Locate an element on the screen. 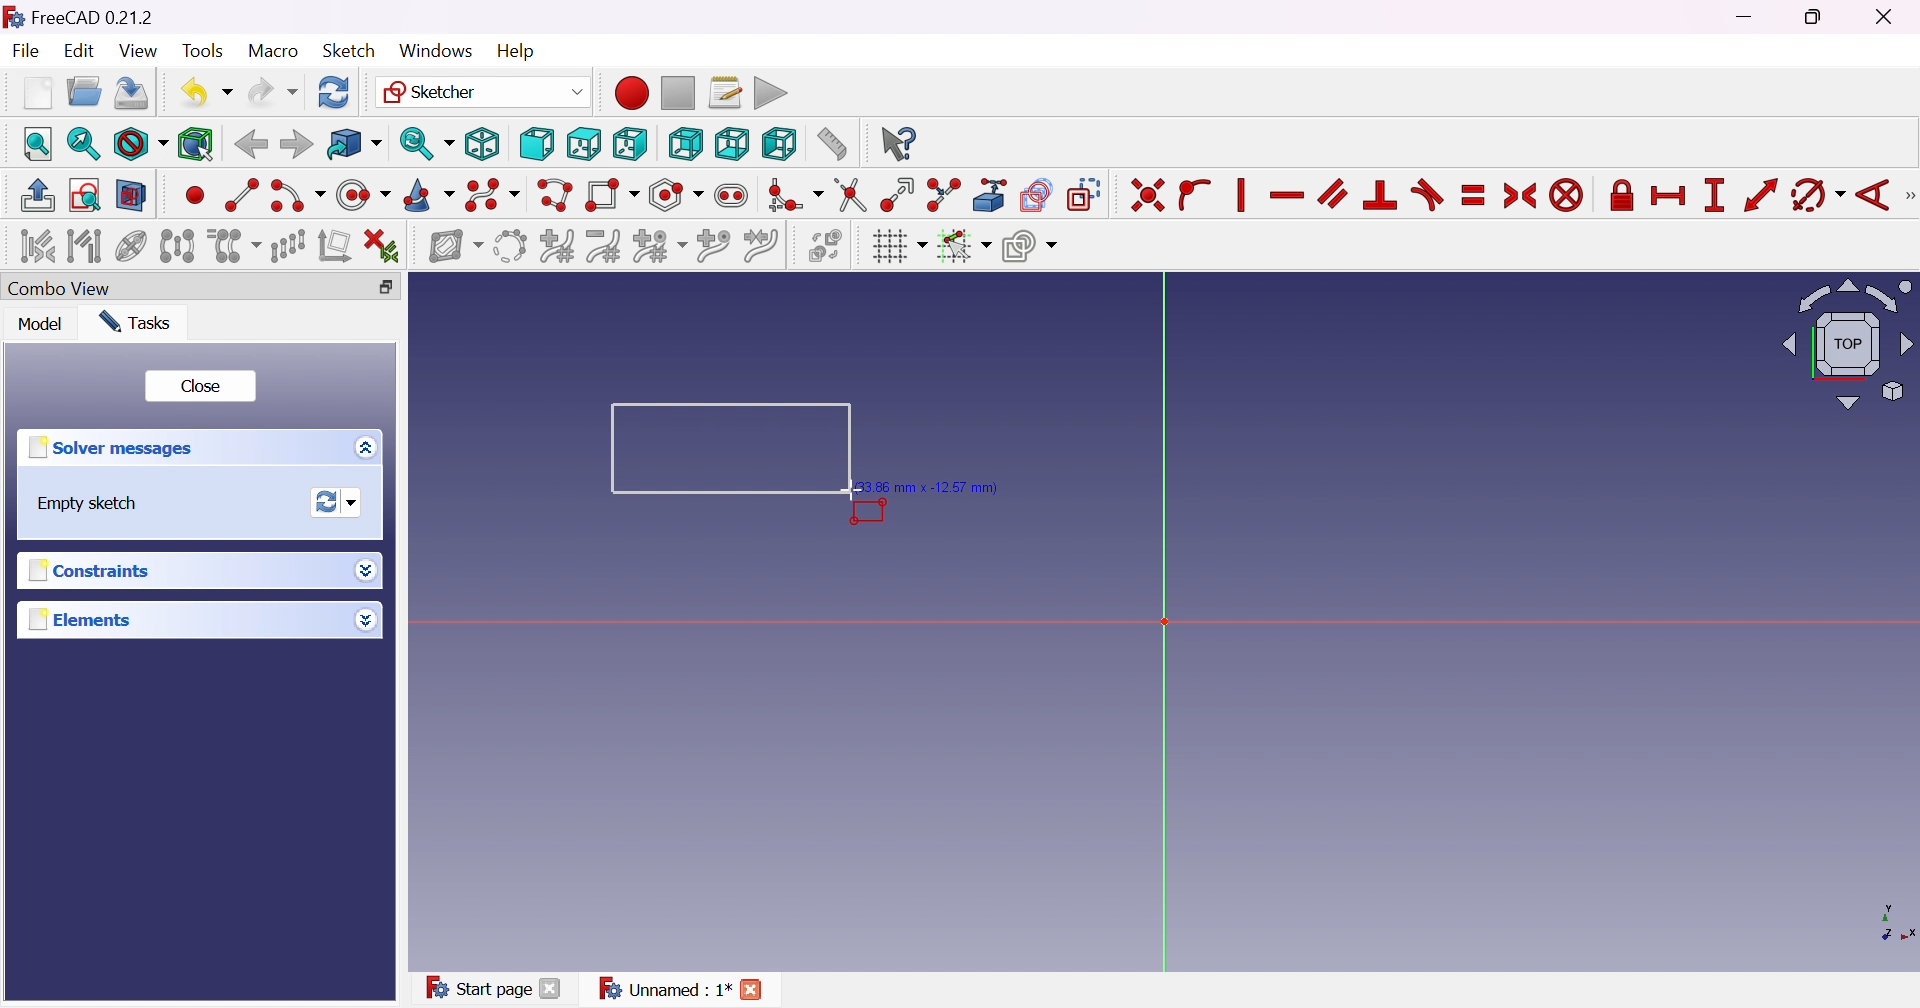  Refresh is located at coordinates (336, 92).